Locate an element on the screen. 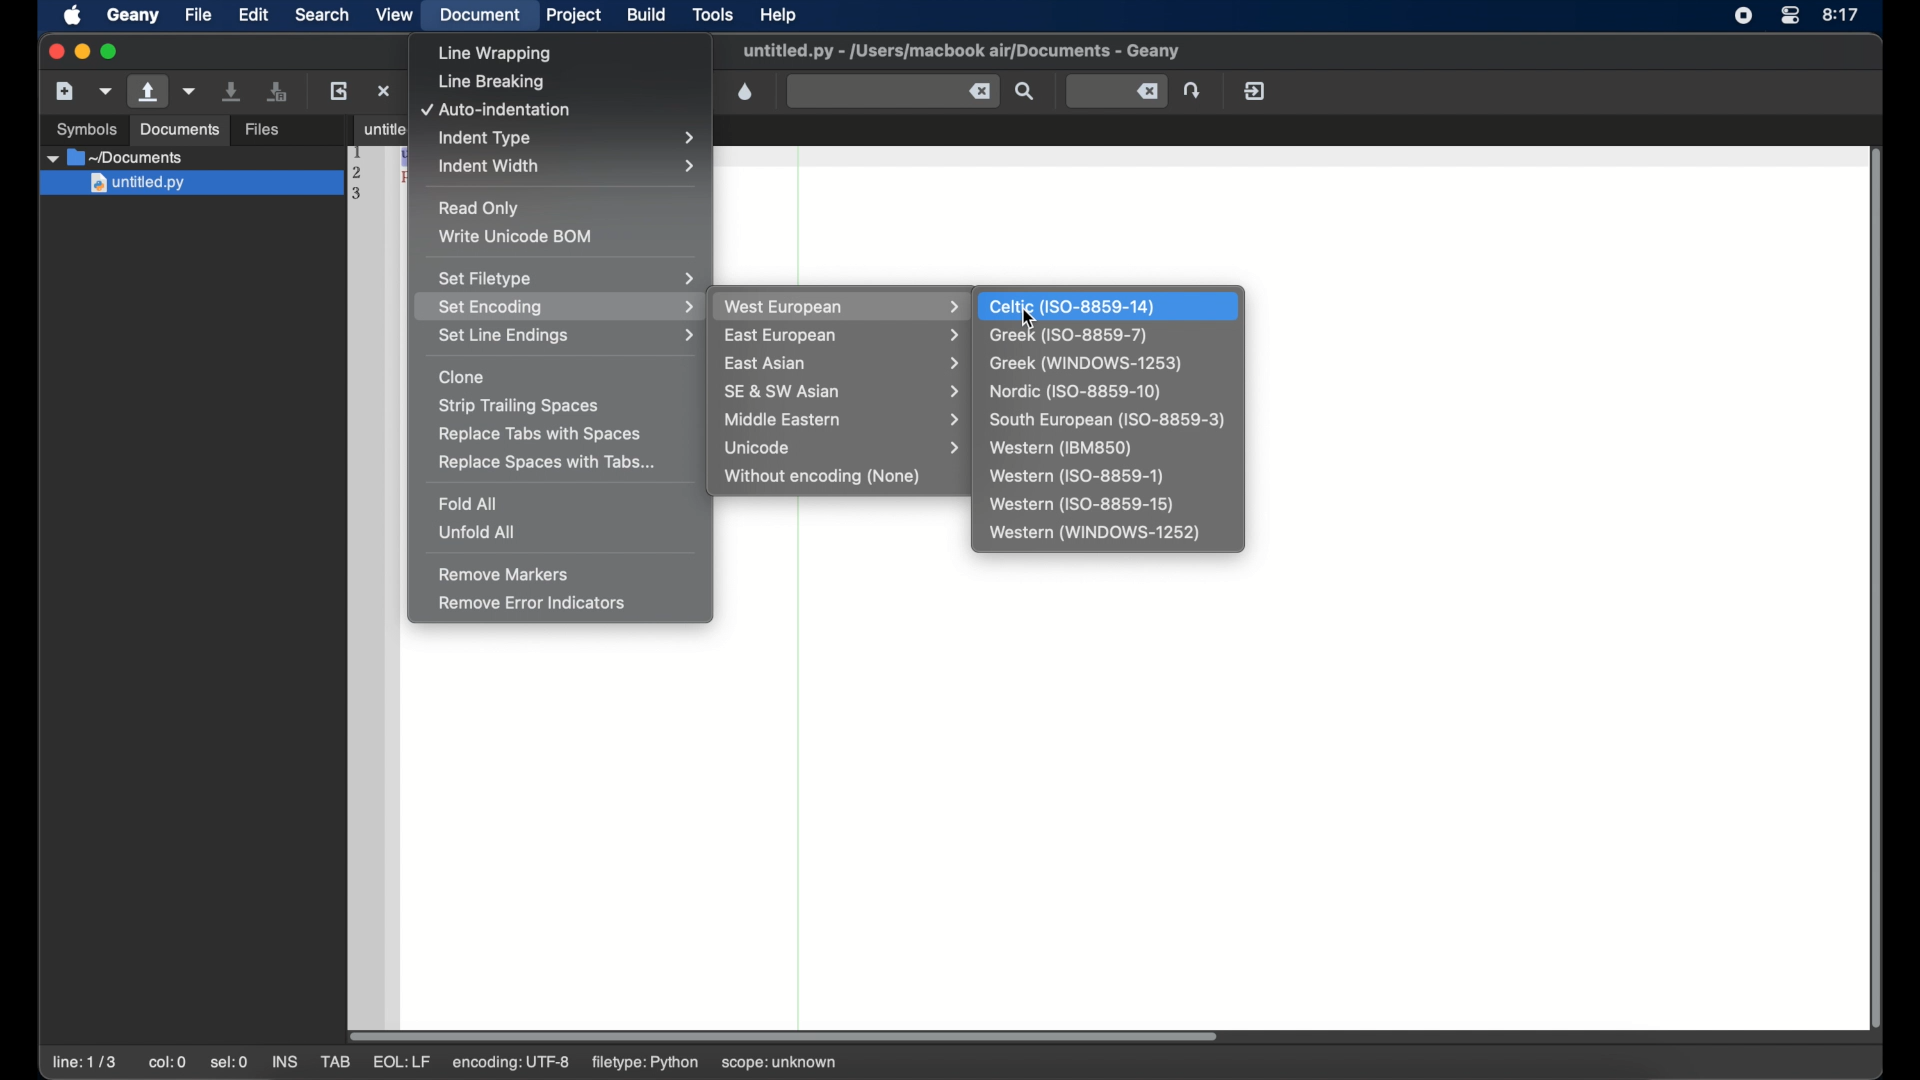 The image size is (1920, 1080). jump to entered line number is located at coordinates (1118, 91).